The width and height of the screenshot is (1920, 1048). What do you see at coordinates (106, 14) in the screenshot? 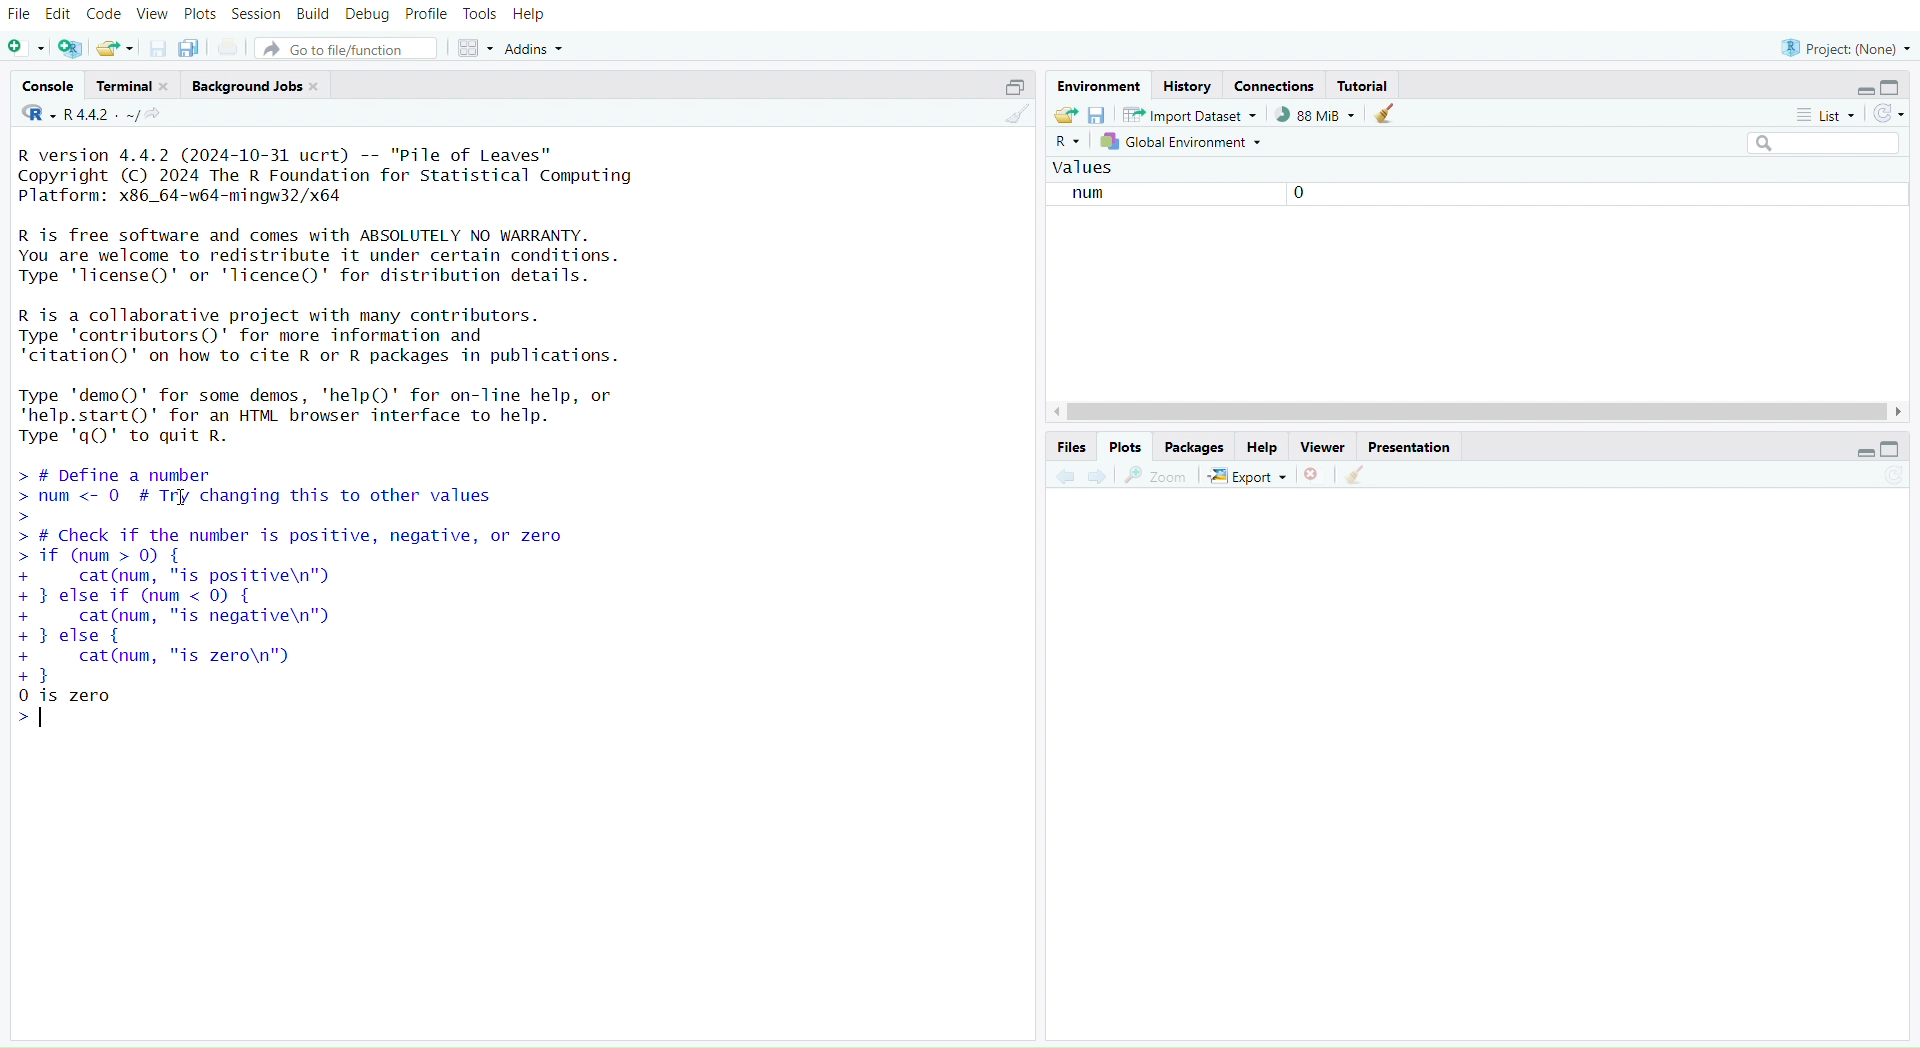
I see `code` at bounding box center [106, 14].